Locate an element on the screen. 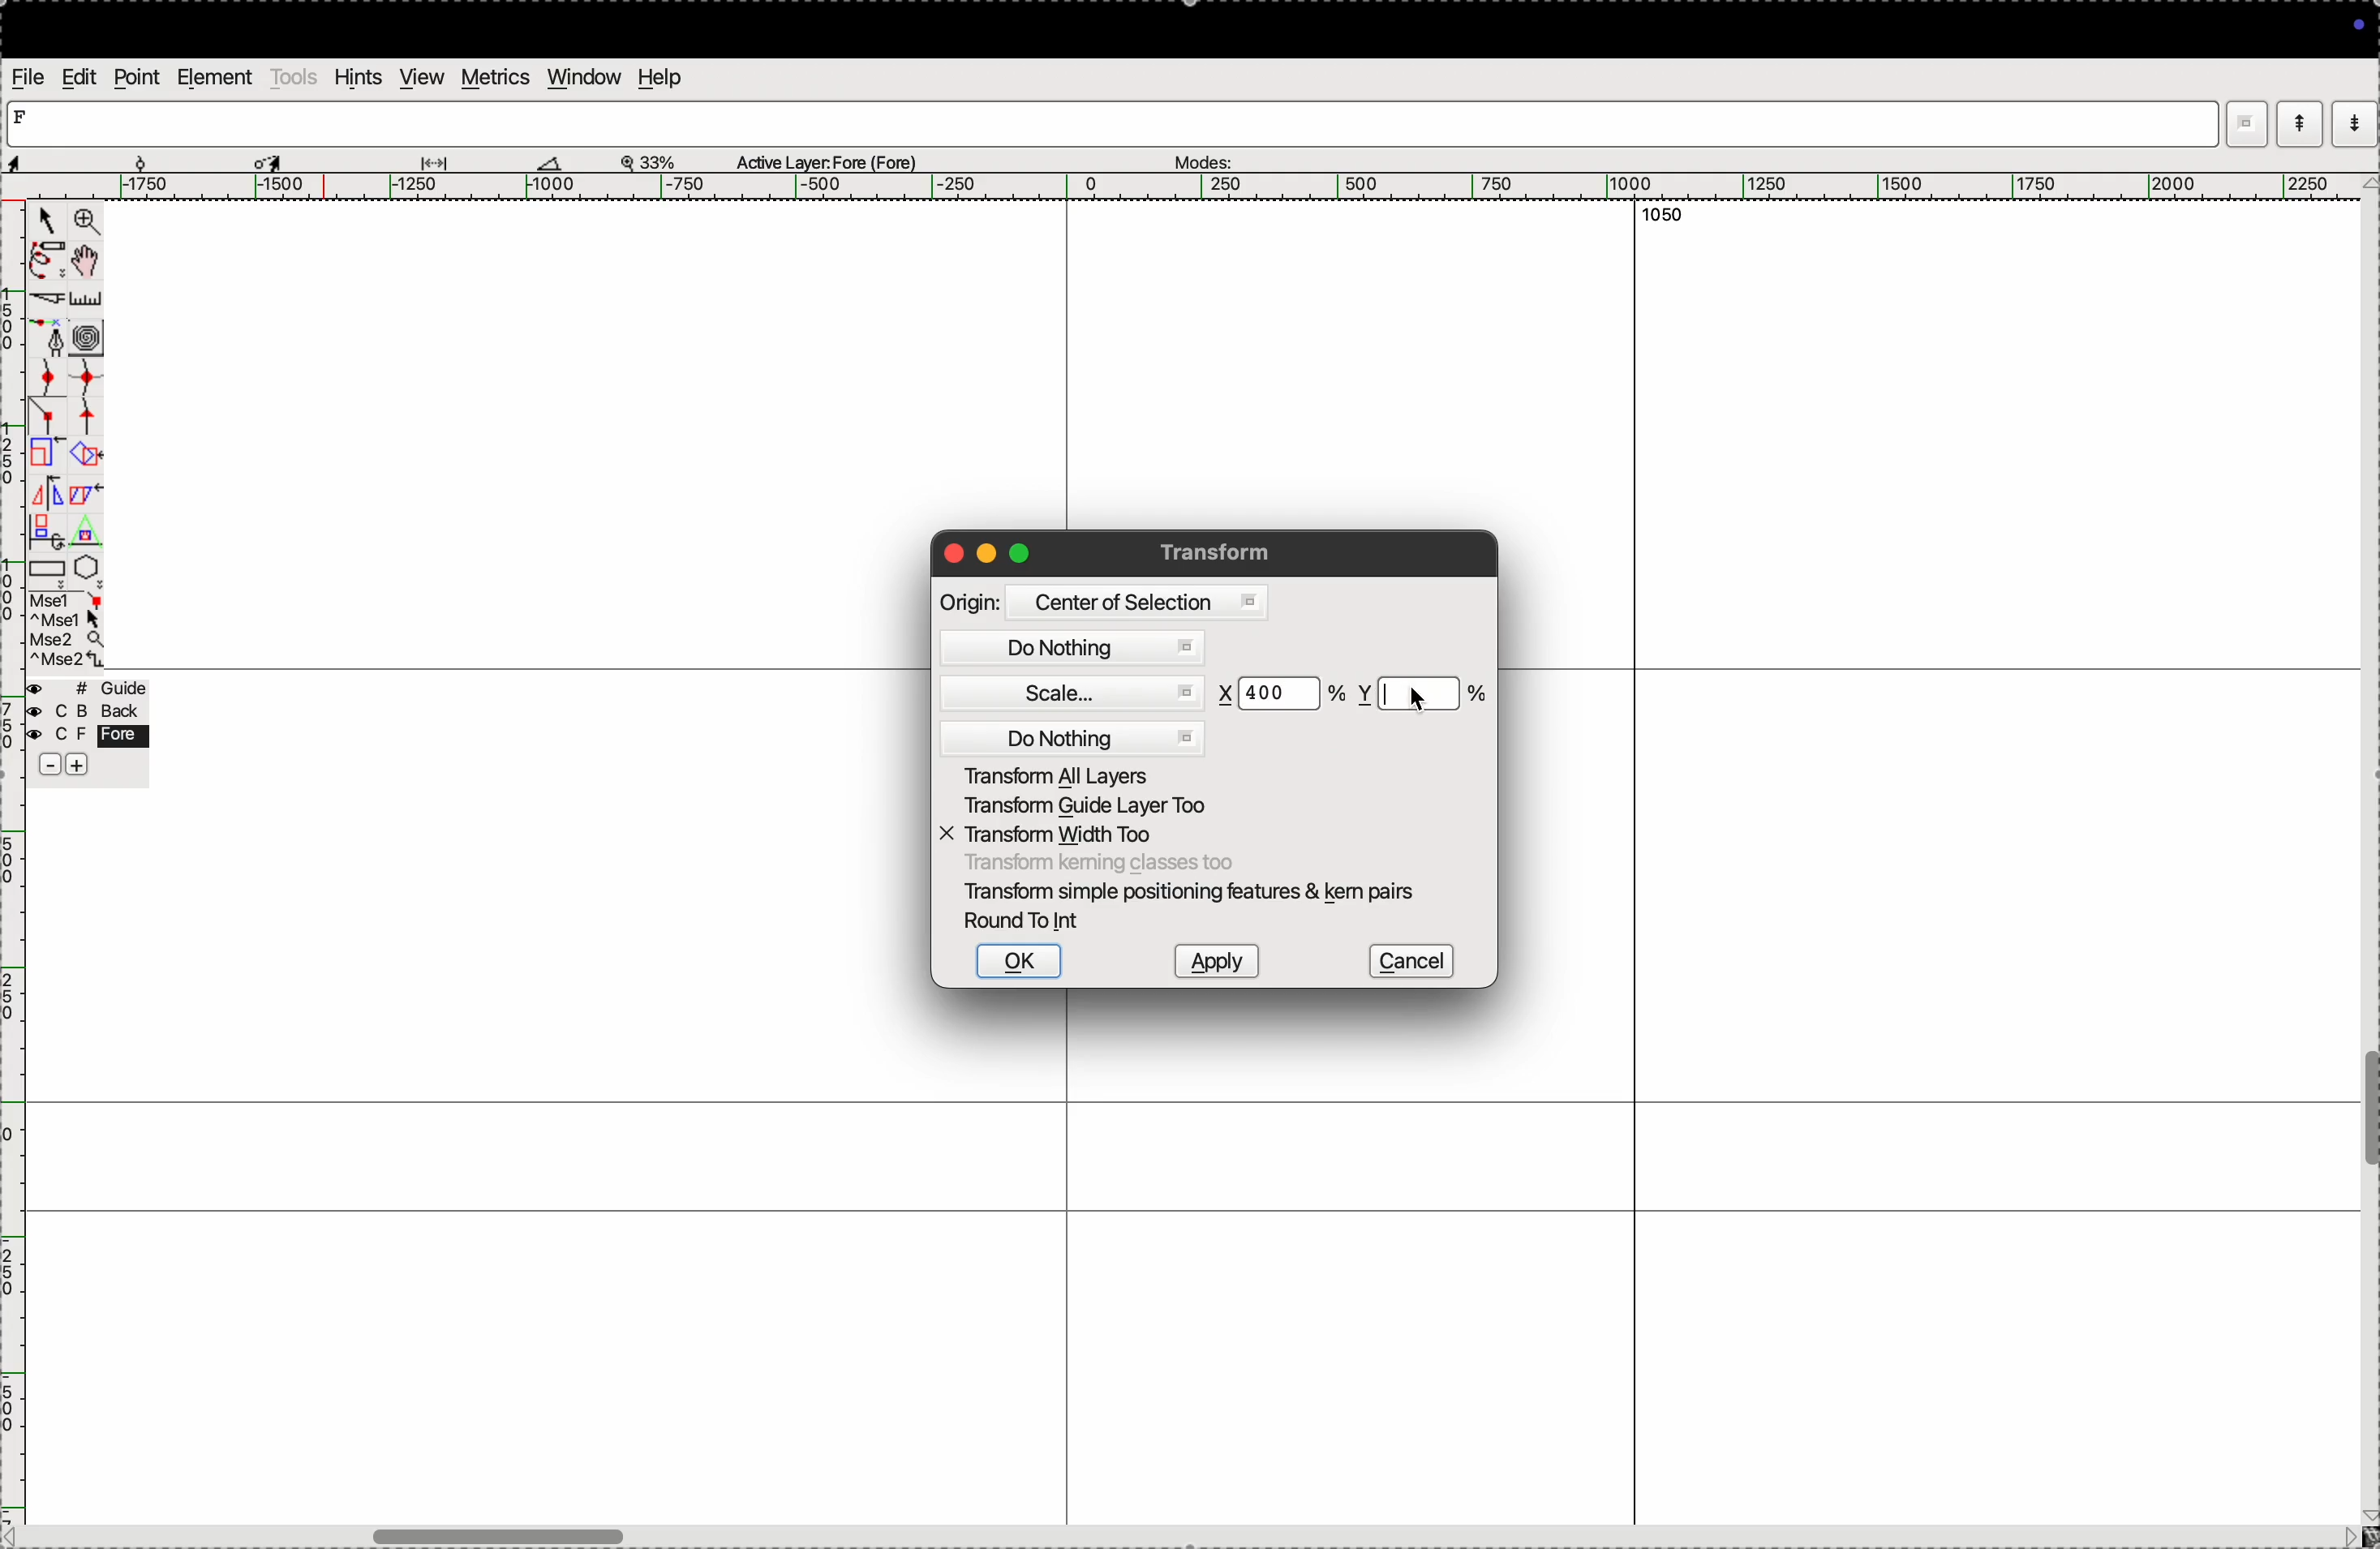 This screenshot has width=2380, height=1549. Active layer is located at coordinates (828, 159).